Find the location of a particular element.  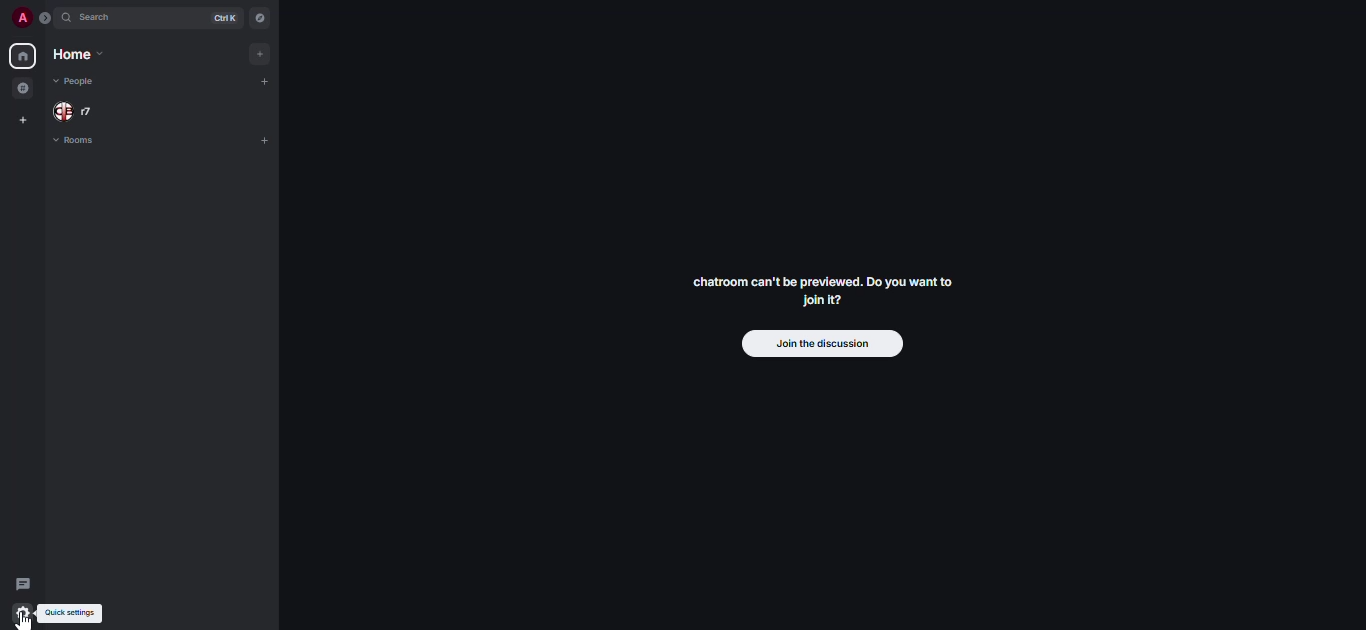

home is located at coordinates (22, 55).